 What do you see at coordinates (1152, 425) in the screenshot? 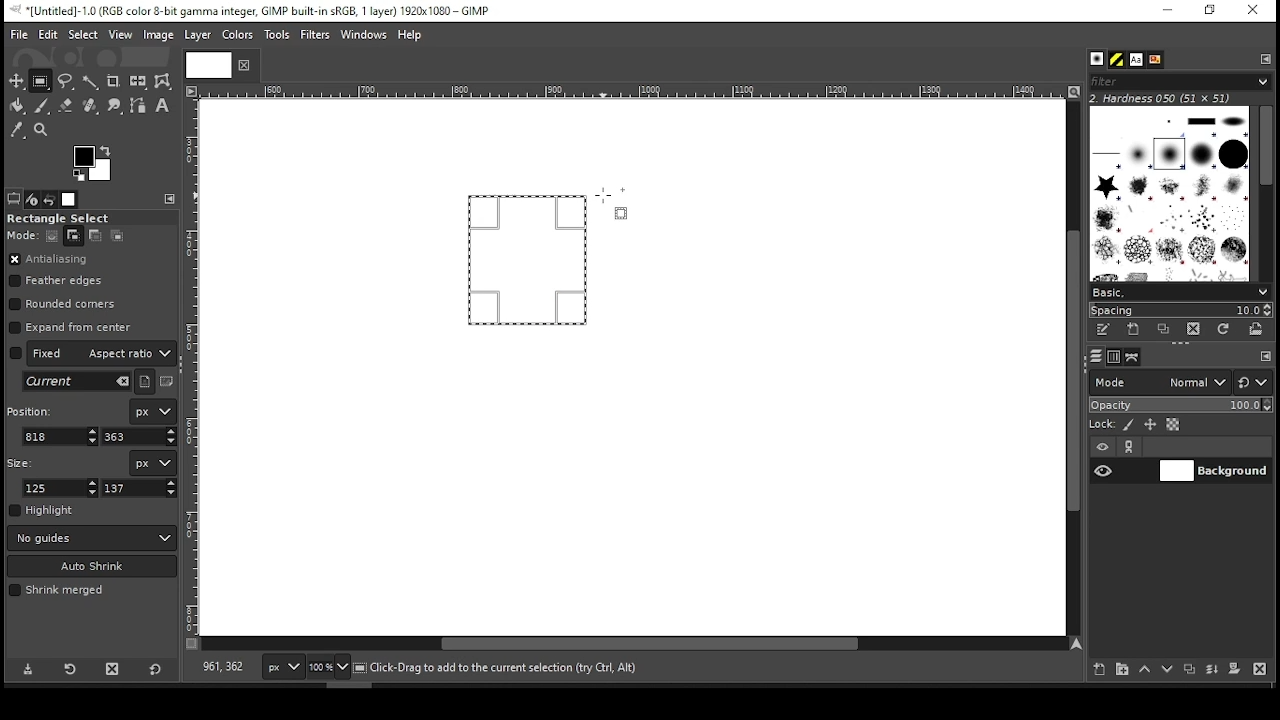
I see `lock size and positioning` at bounding box center [1152, 425].